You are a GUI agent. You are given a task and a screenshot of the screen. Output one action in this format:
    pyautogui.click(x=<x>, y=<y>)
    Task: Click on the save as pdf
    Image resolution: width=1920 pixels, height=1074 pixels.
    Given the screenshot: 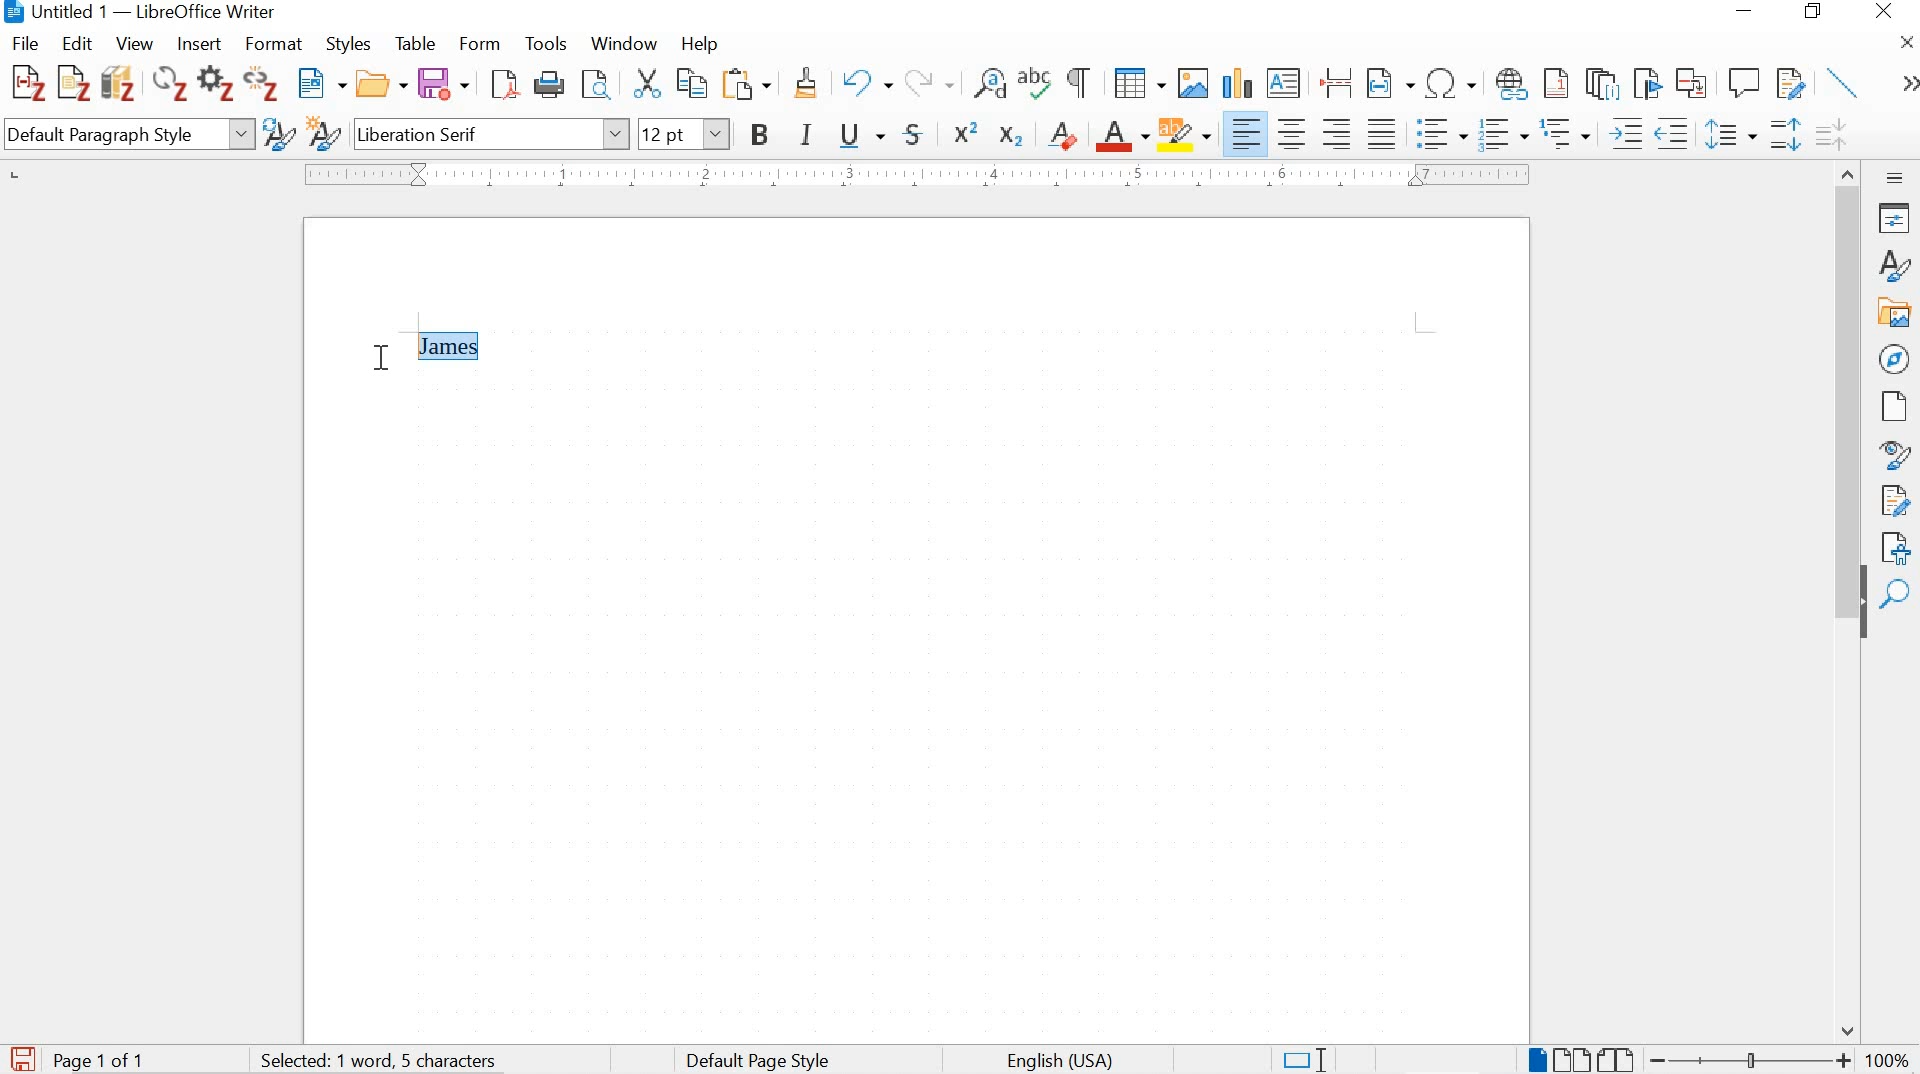 What is the action you would take?
    pyautogui.click(x=504, y=86)
    